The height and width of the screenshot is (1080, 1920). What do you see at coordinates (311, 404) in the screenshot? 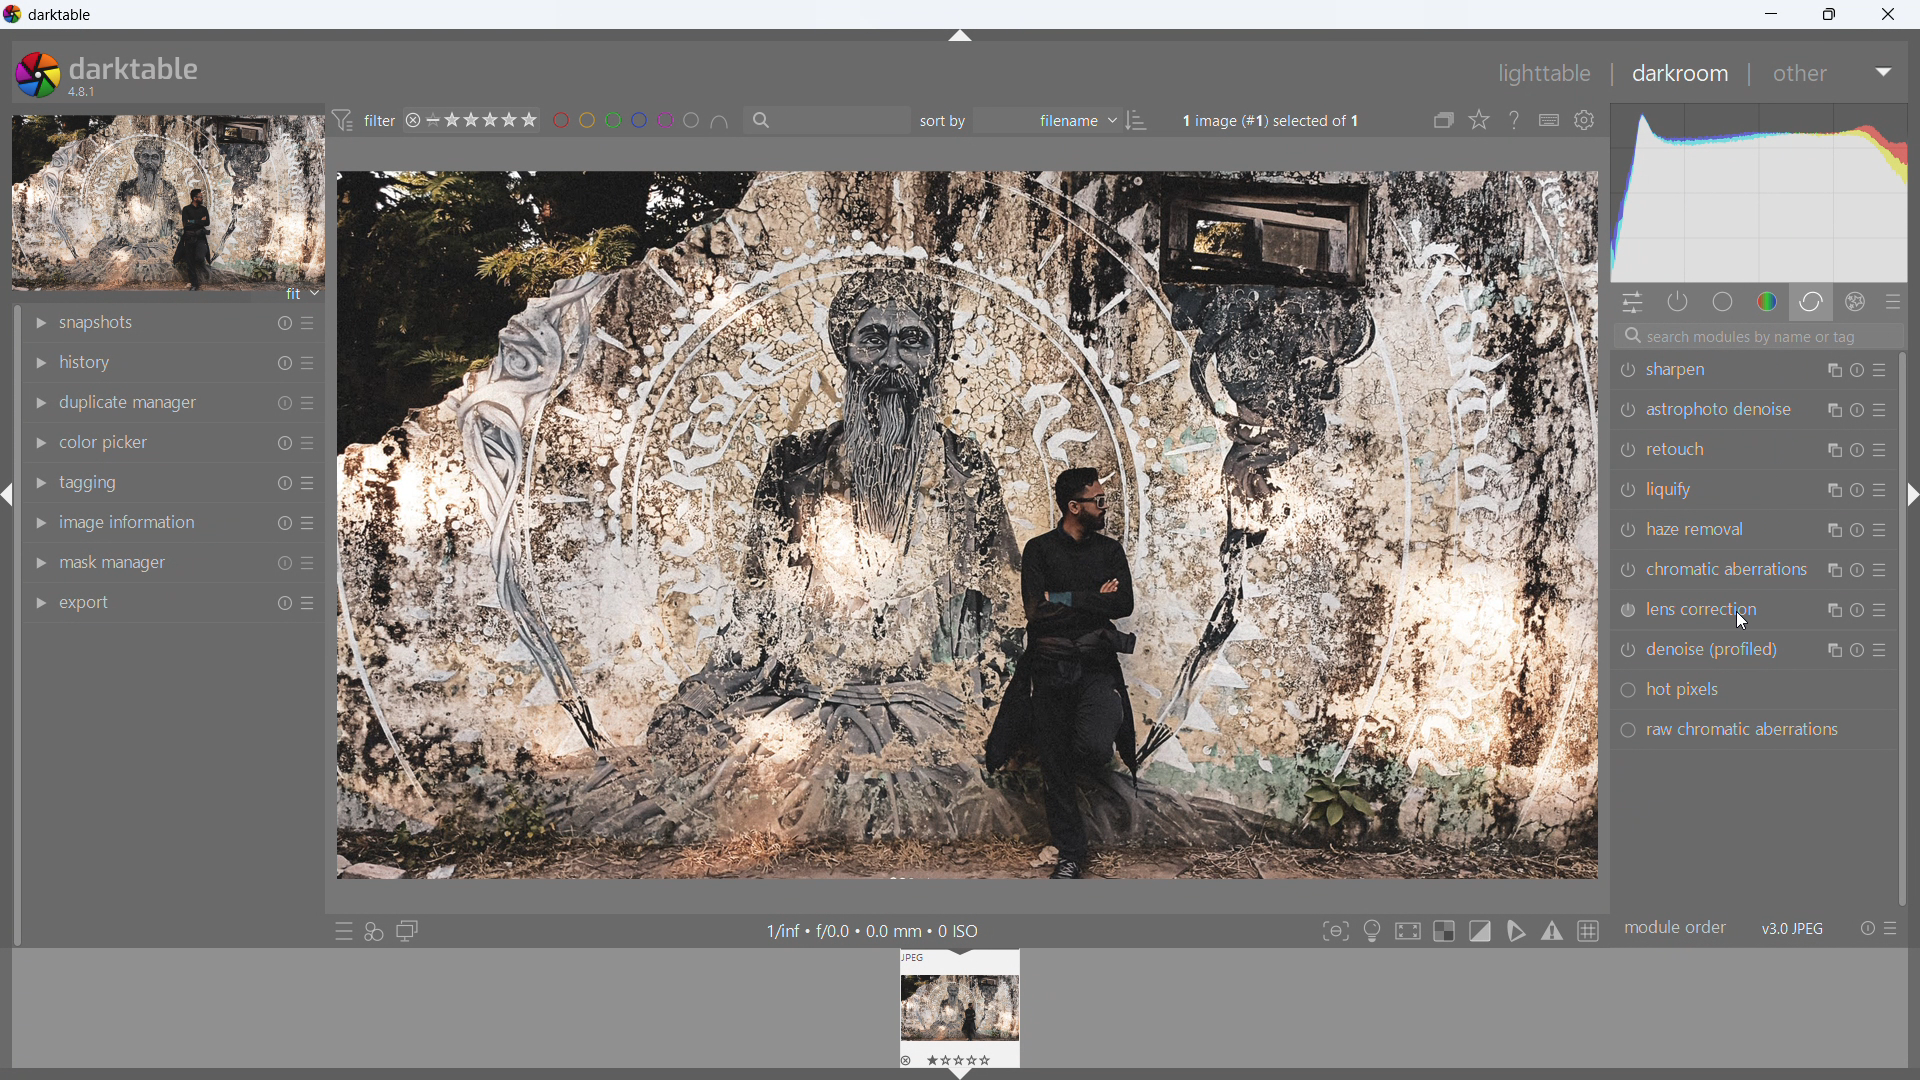
I see `more options` at bounding box center [311, 404].